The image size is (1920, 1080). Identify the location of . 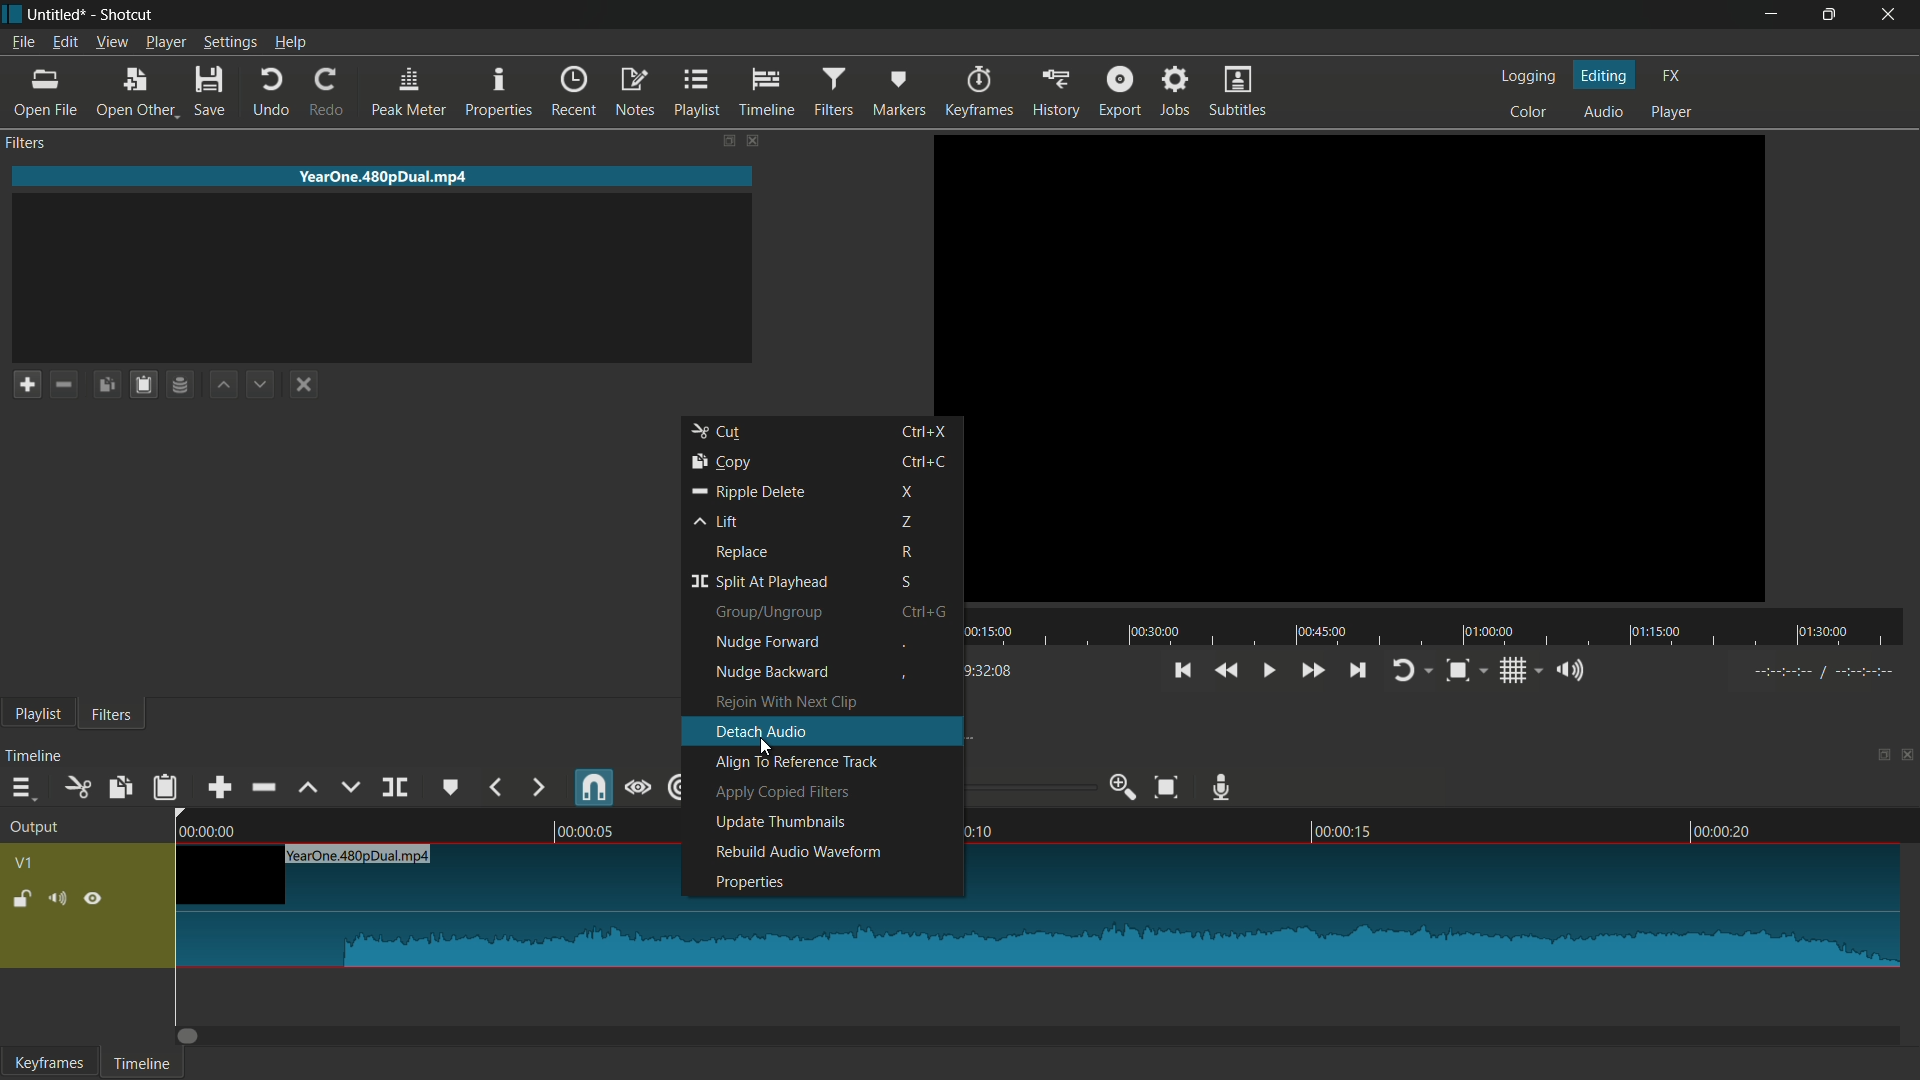
(904, 676).